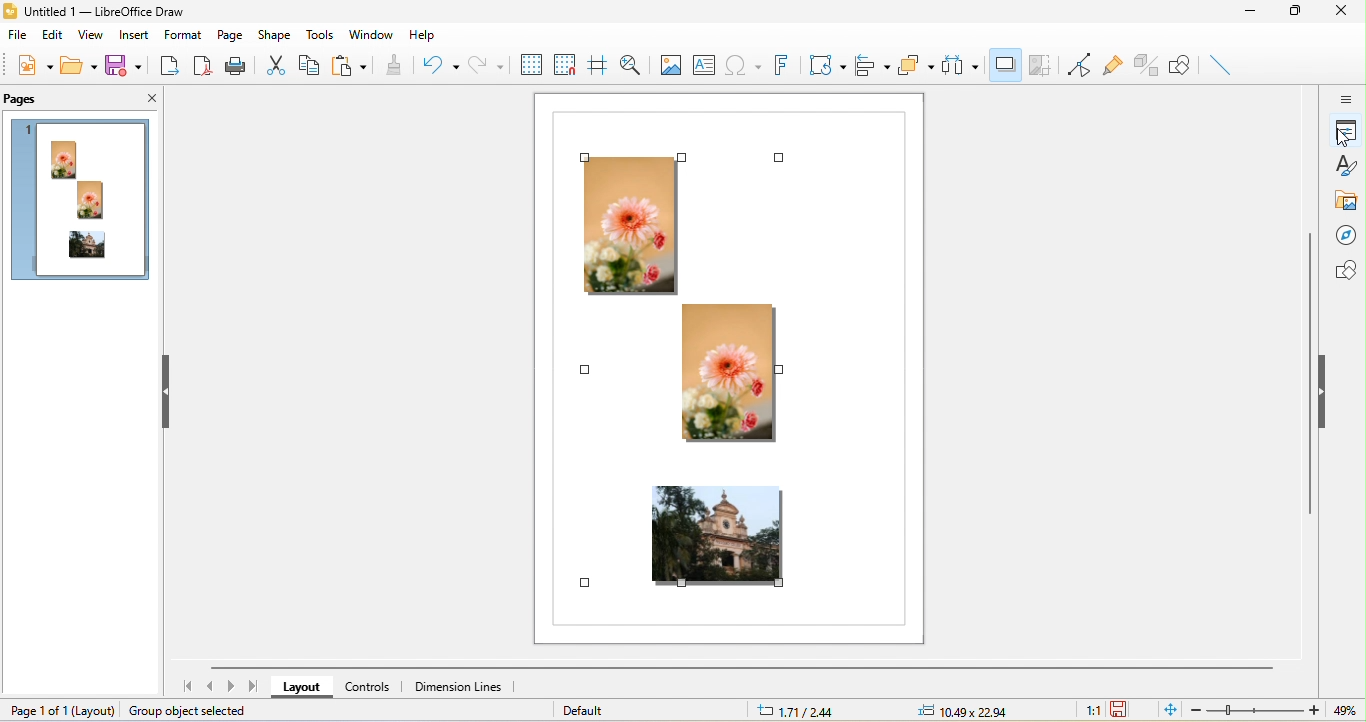 This screenshot has width=1366, height=722. I want to click on gluepoint function, so click(1113, 65).